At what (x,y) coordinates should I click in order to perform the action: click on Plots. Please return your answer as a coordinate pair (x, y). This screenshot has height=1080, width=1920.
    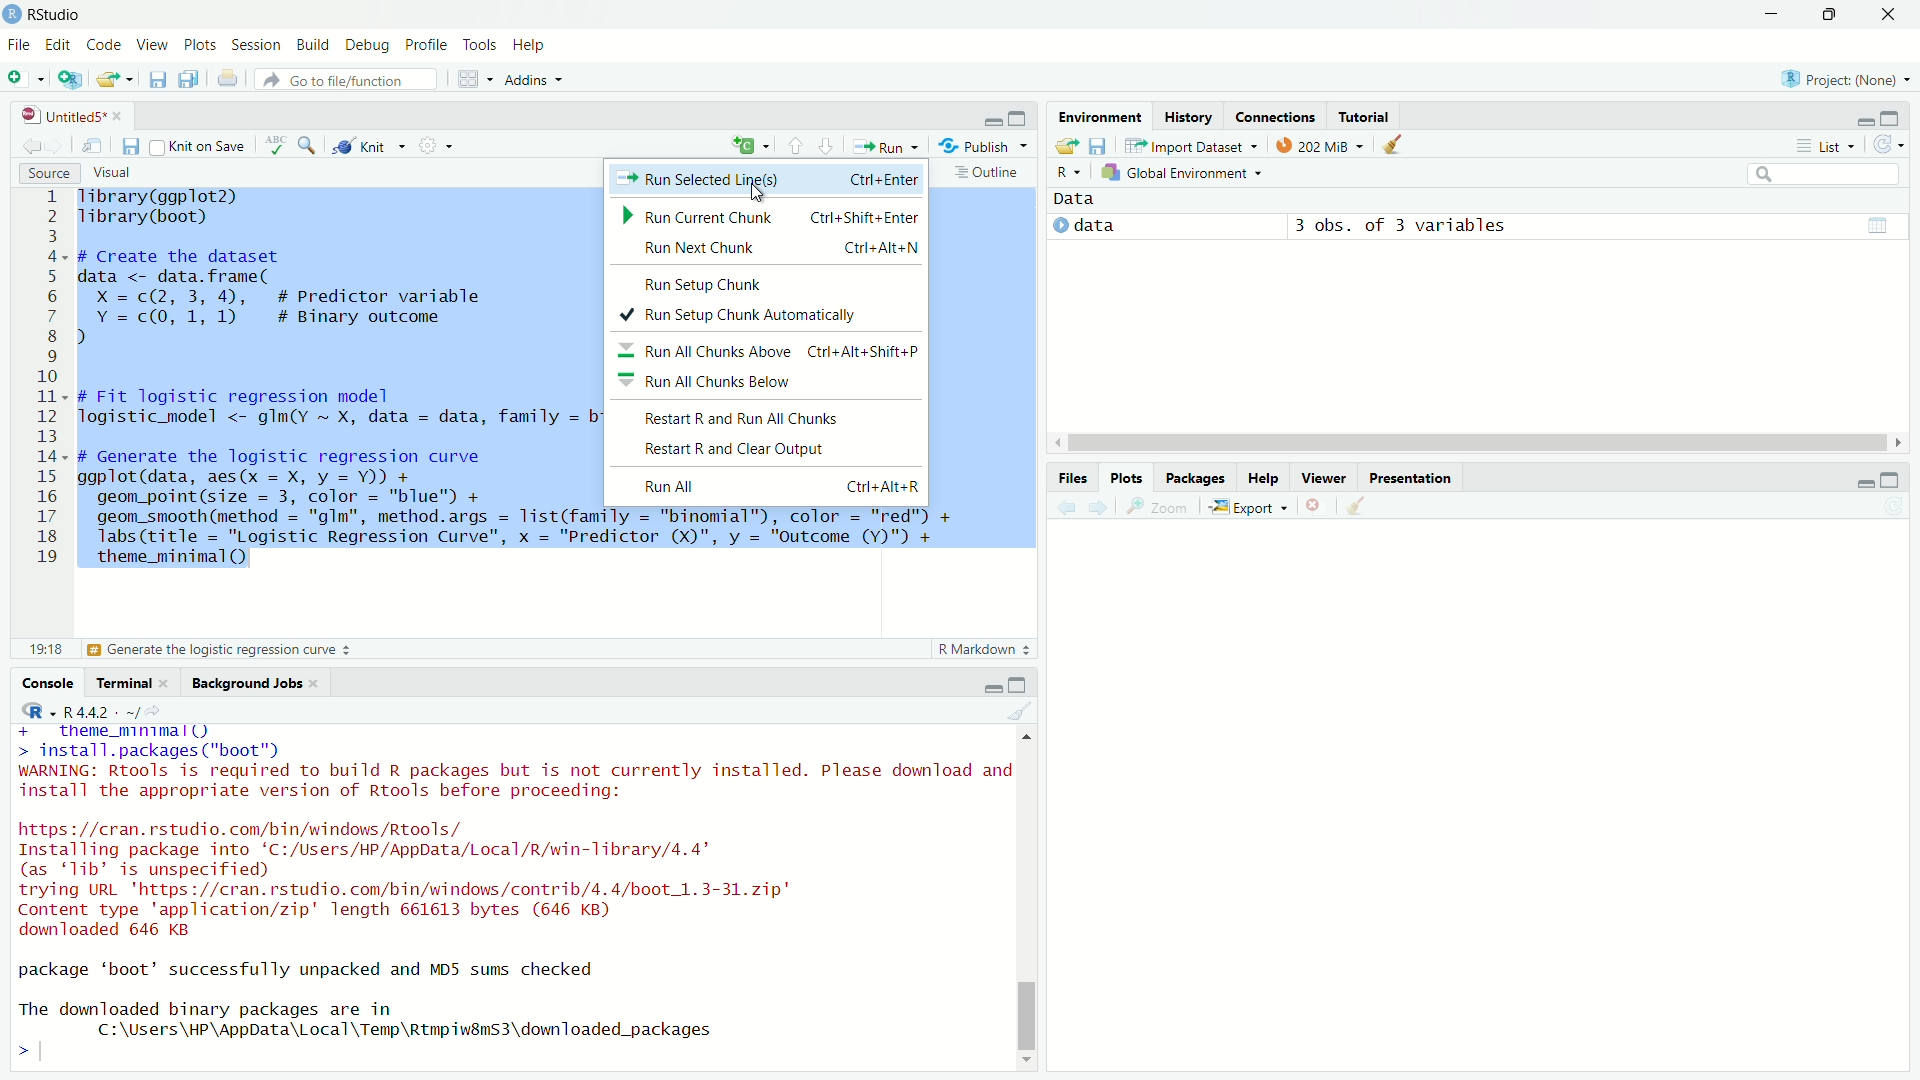
    Looking at the image, I should click on (1127, 477).